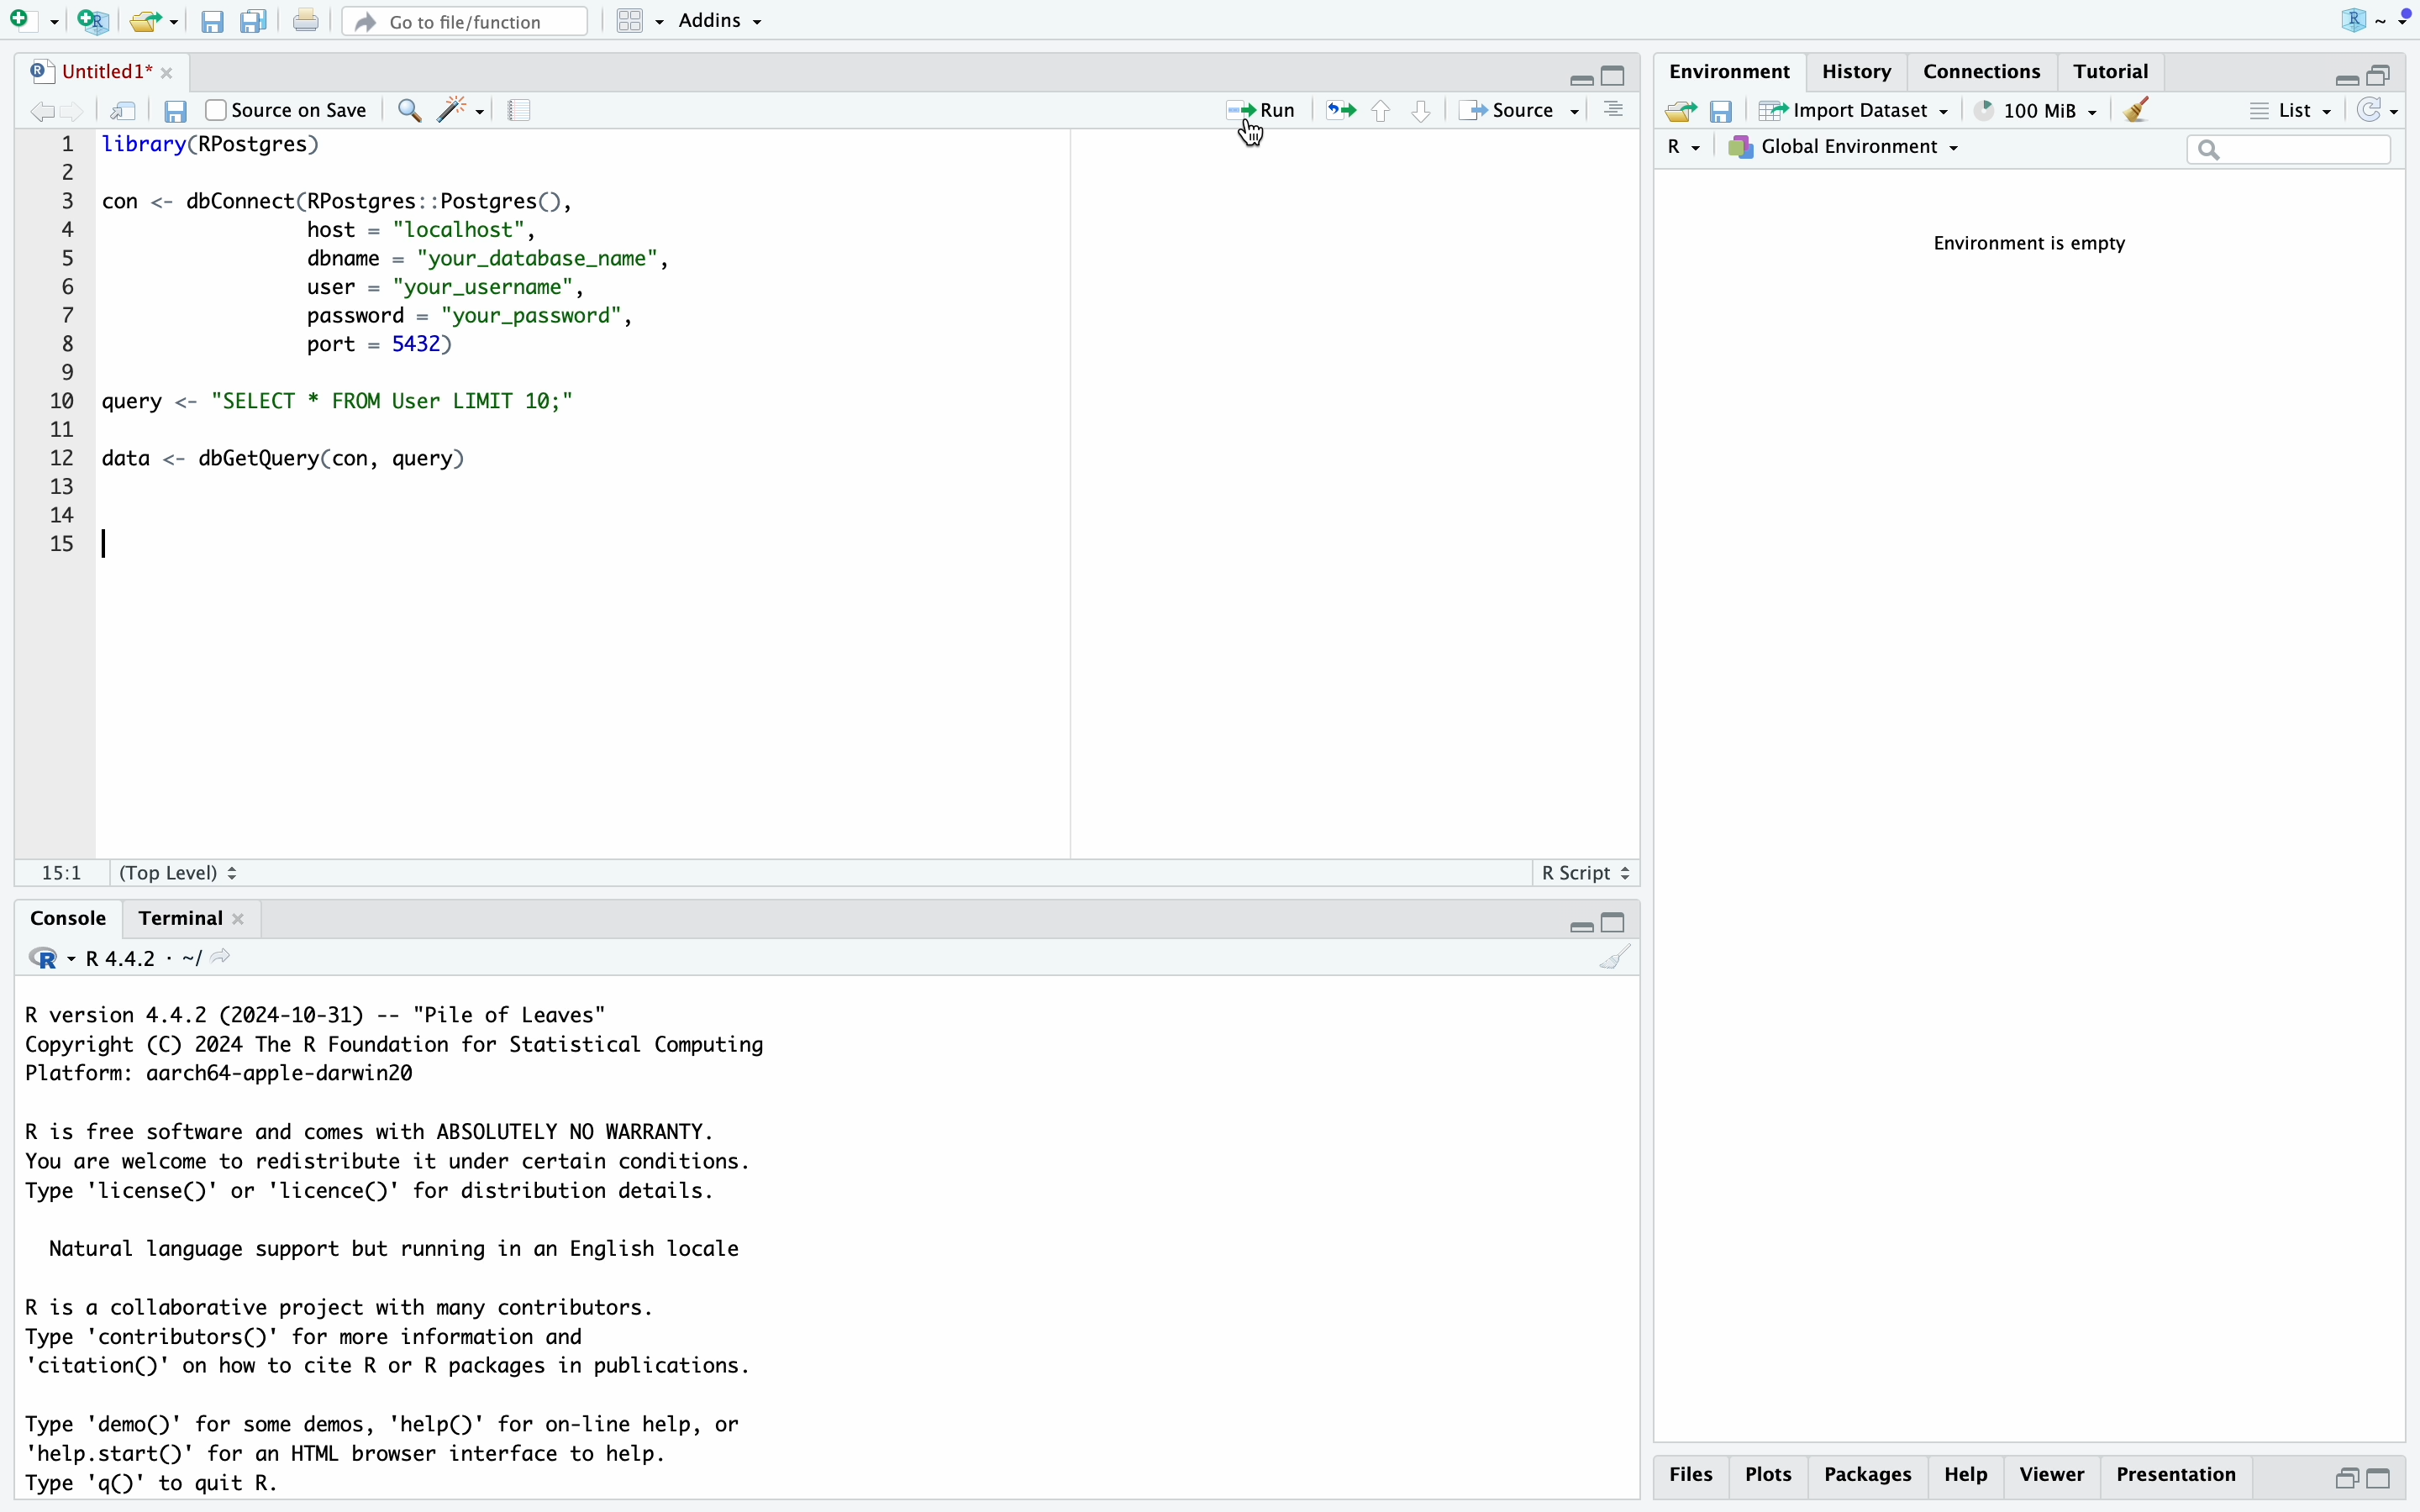 The image size is (2420, 1512). Describe the element at coordinates (315, 460) in the screenshot. I see `query to get` at that location.